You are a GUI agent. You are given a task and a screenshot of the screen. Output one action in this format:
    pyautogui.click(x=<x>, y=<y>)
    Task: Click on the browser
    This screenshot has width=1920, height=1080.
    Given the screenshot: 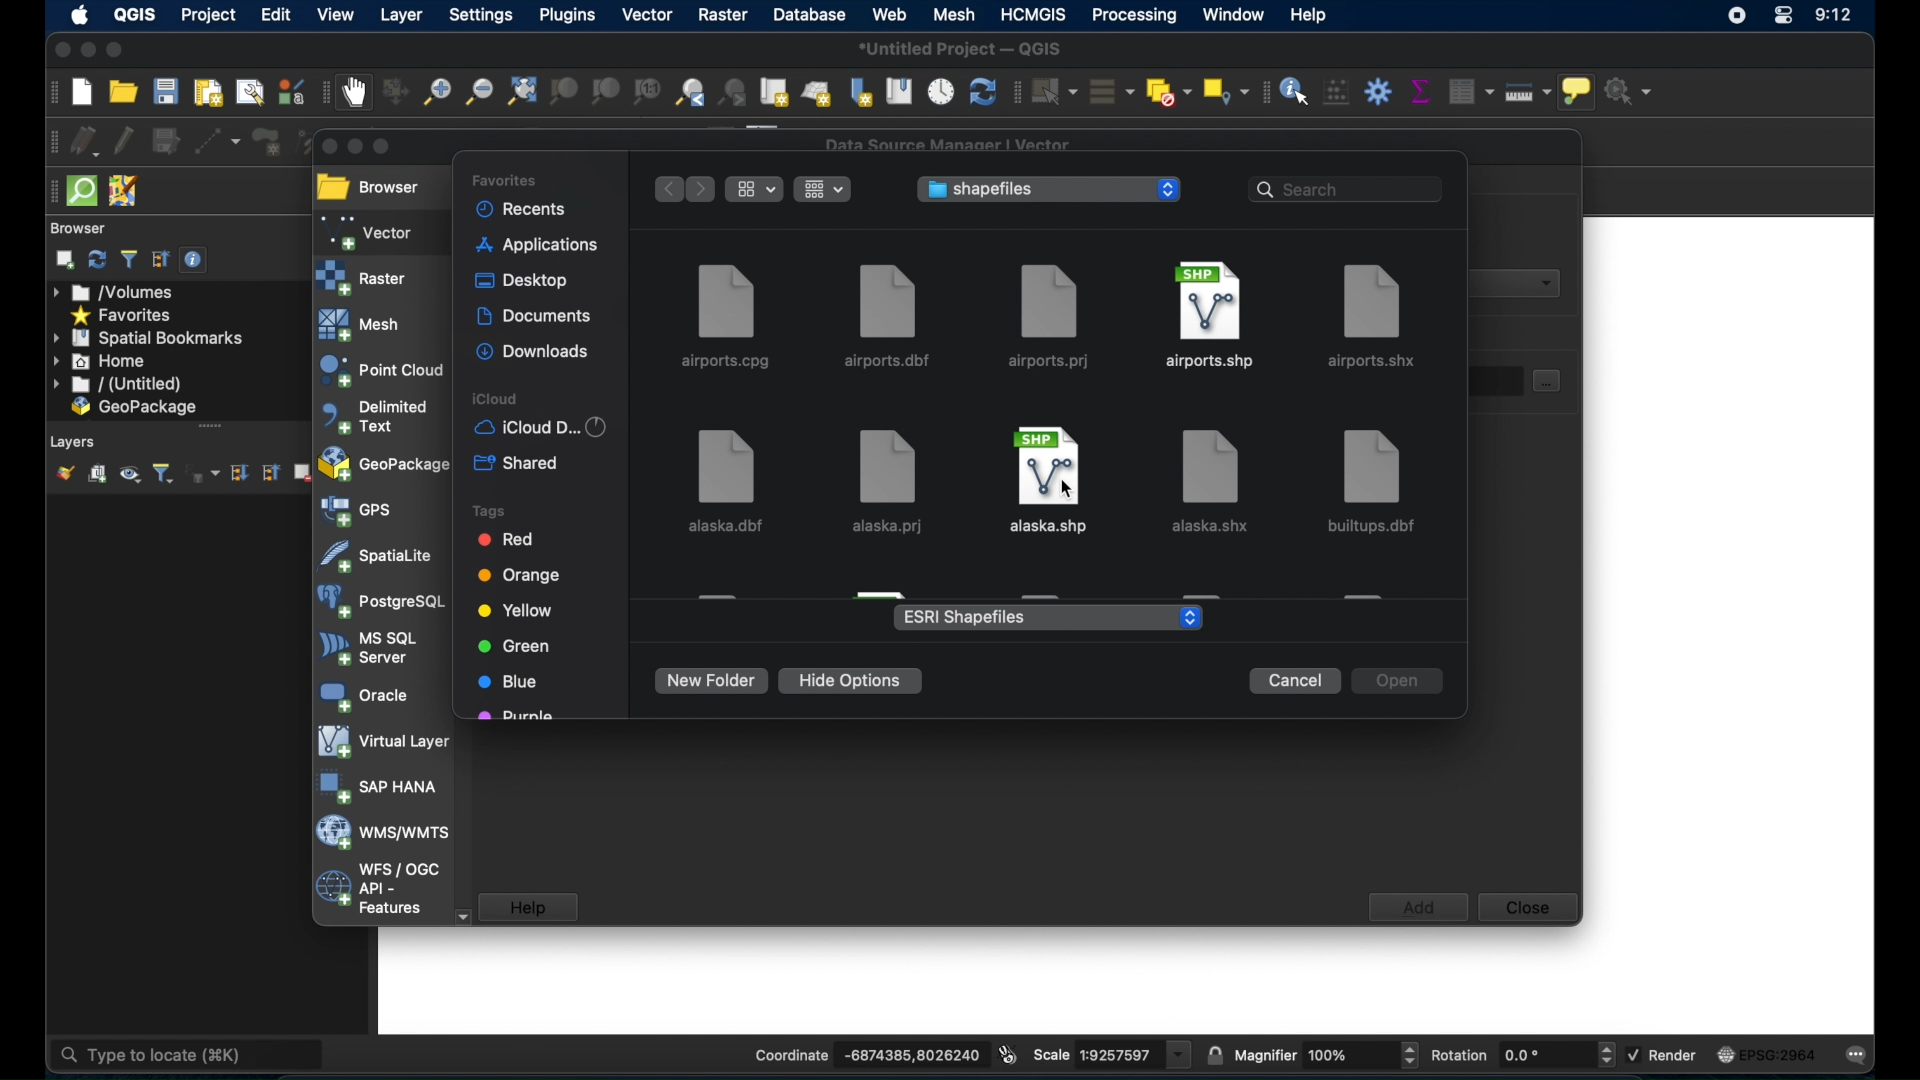 What is the action you would take?
    pyautogui.click(x=368, y=188)
    